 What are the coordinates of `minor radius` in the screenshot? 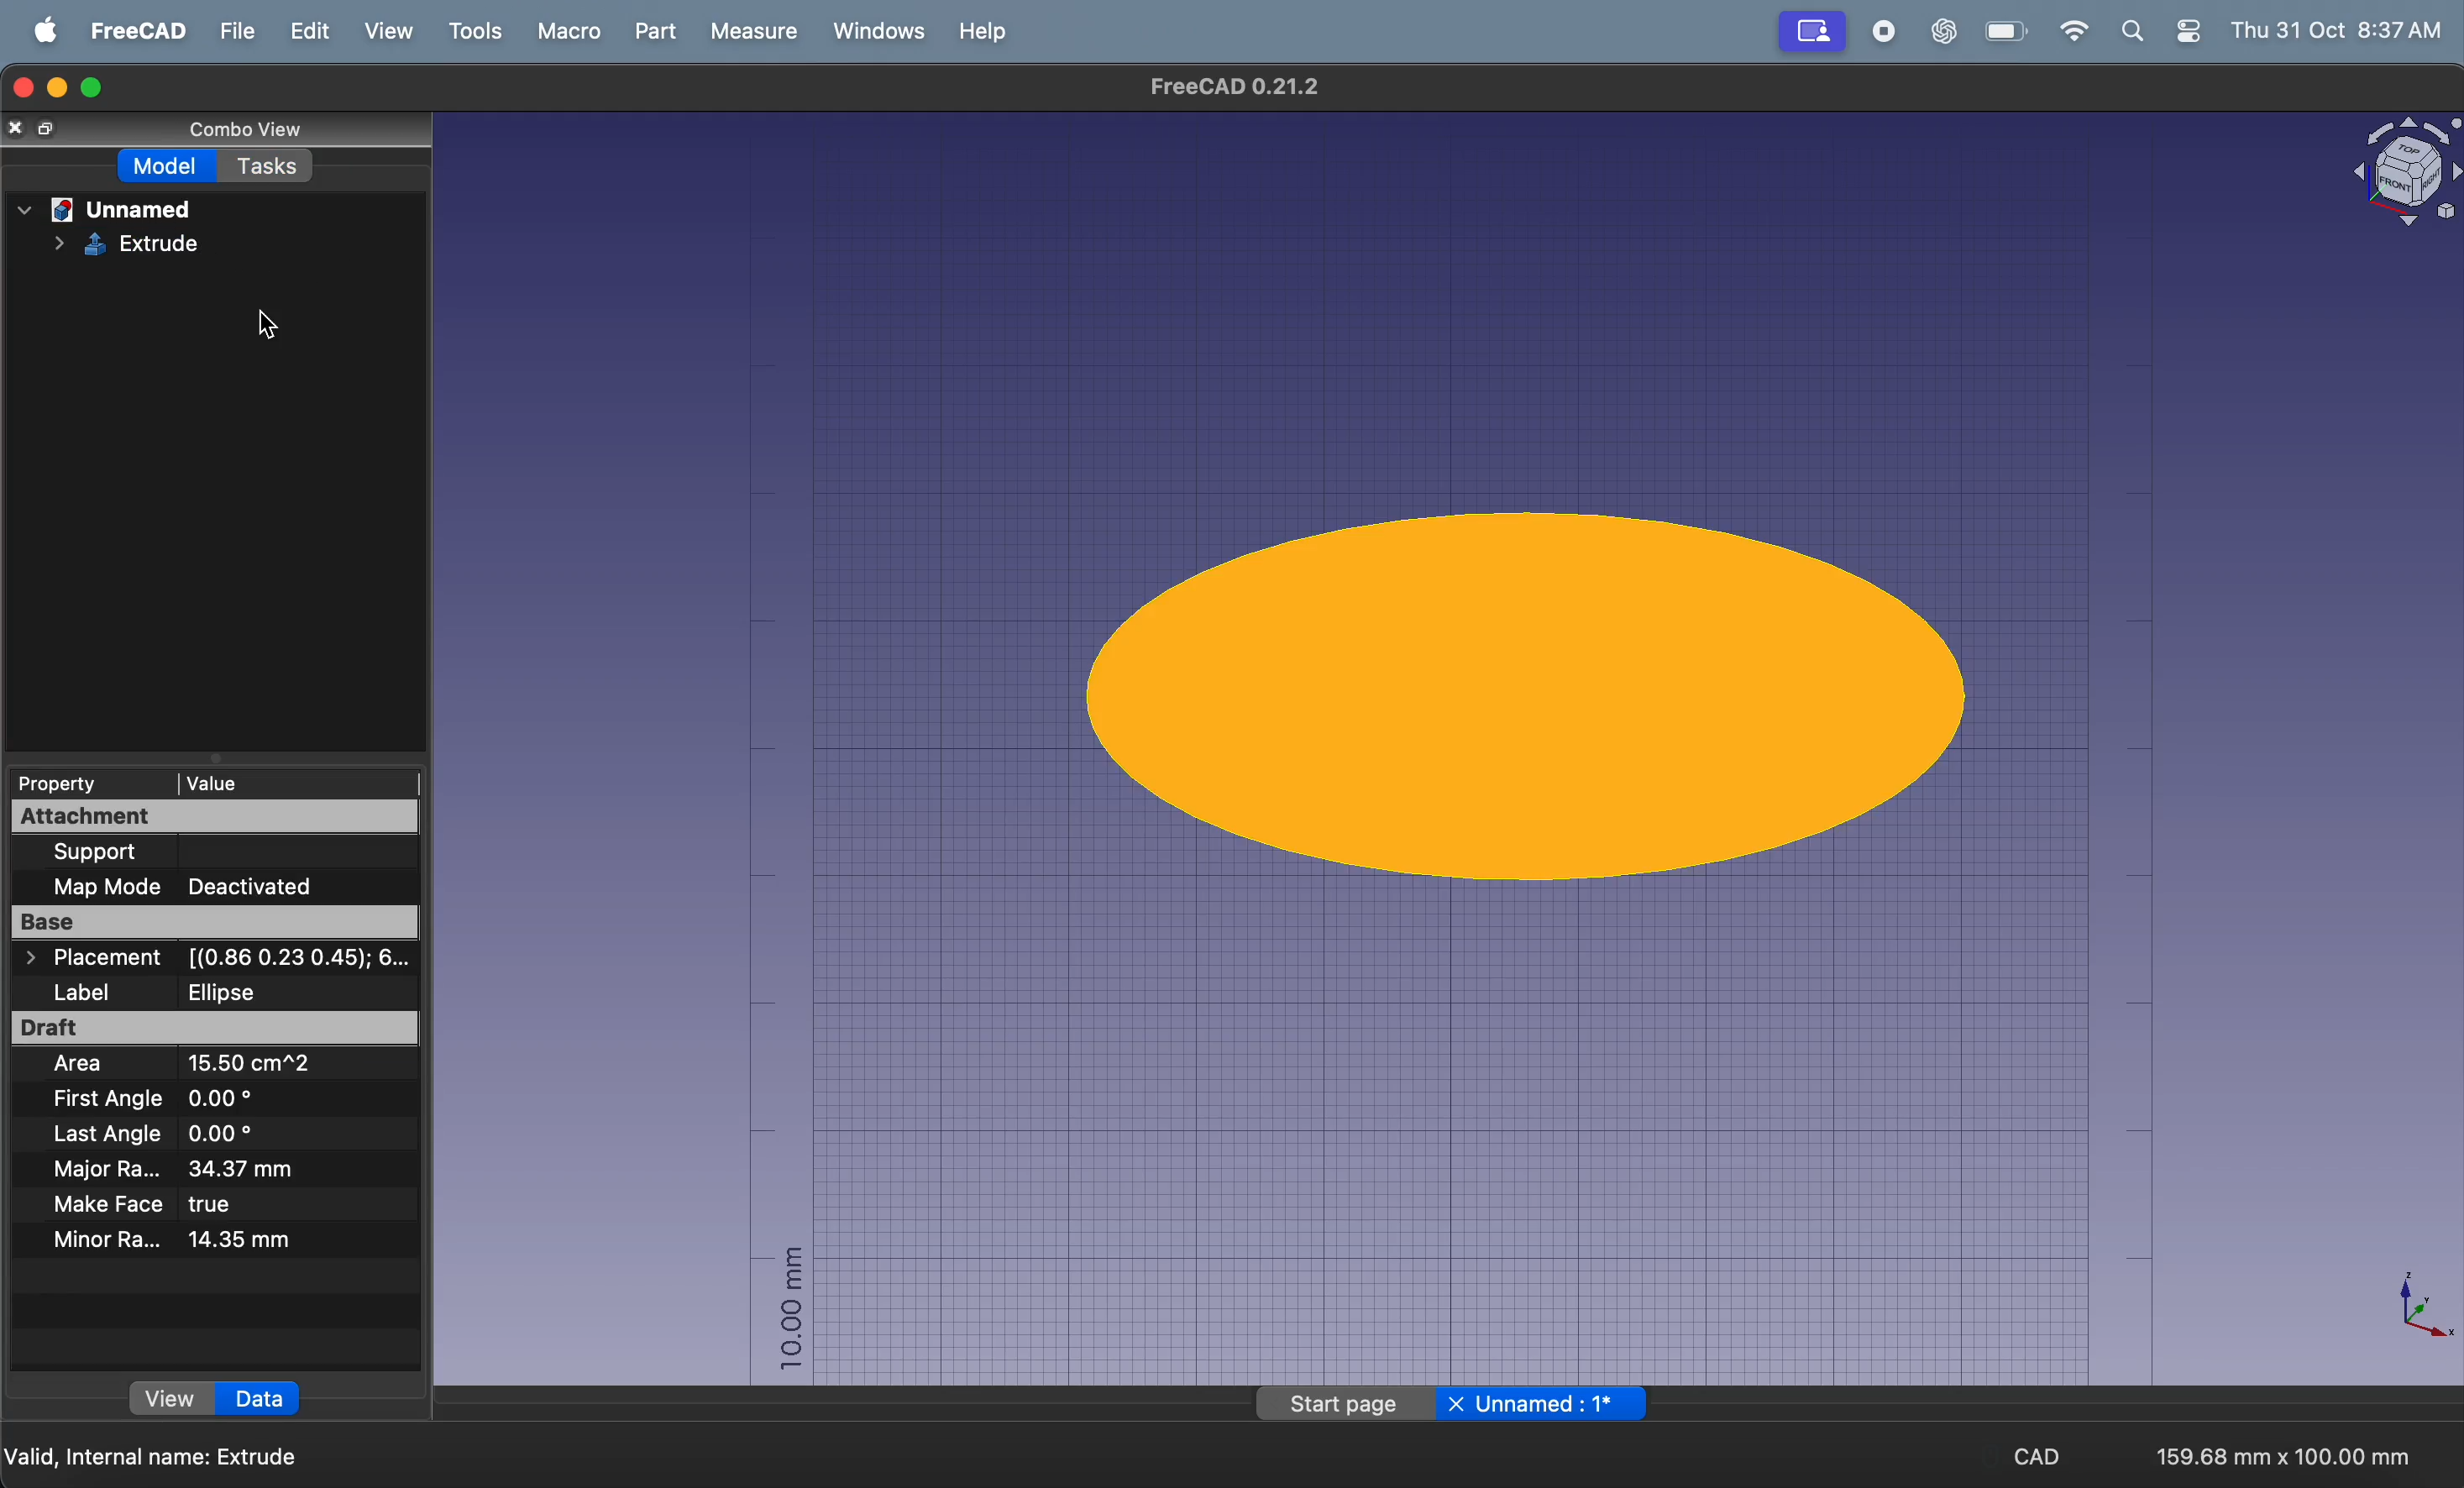 It's located at (182, 1240).